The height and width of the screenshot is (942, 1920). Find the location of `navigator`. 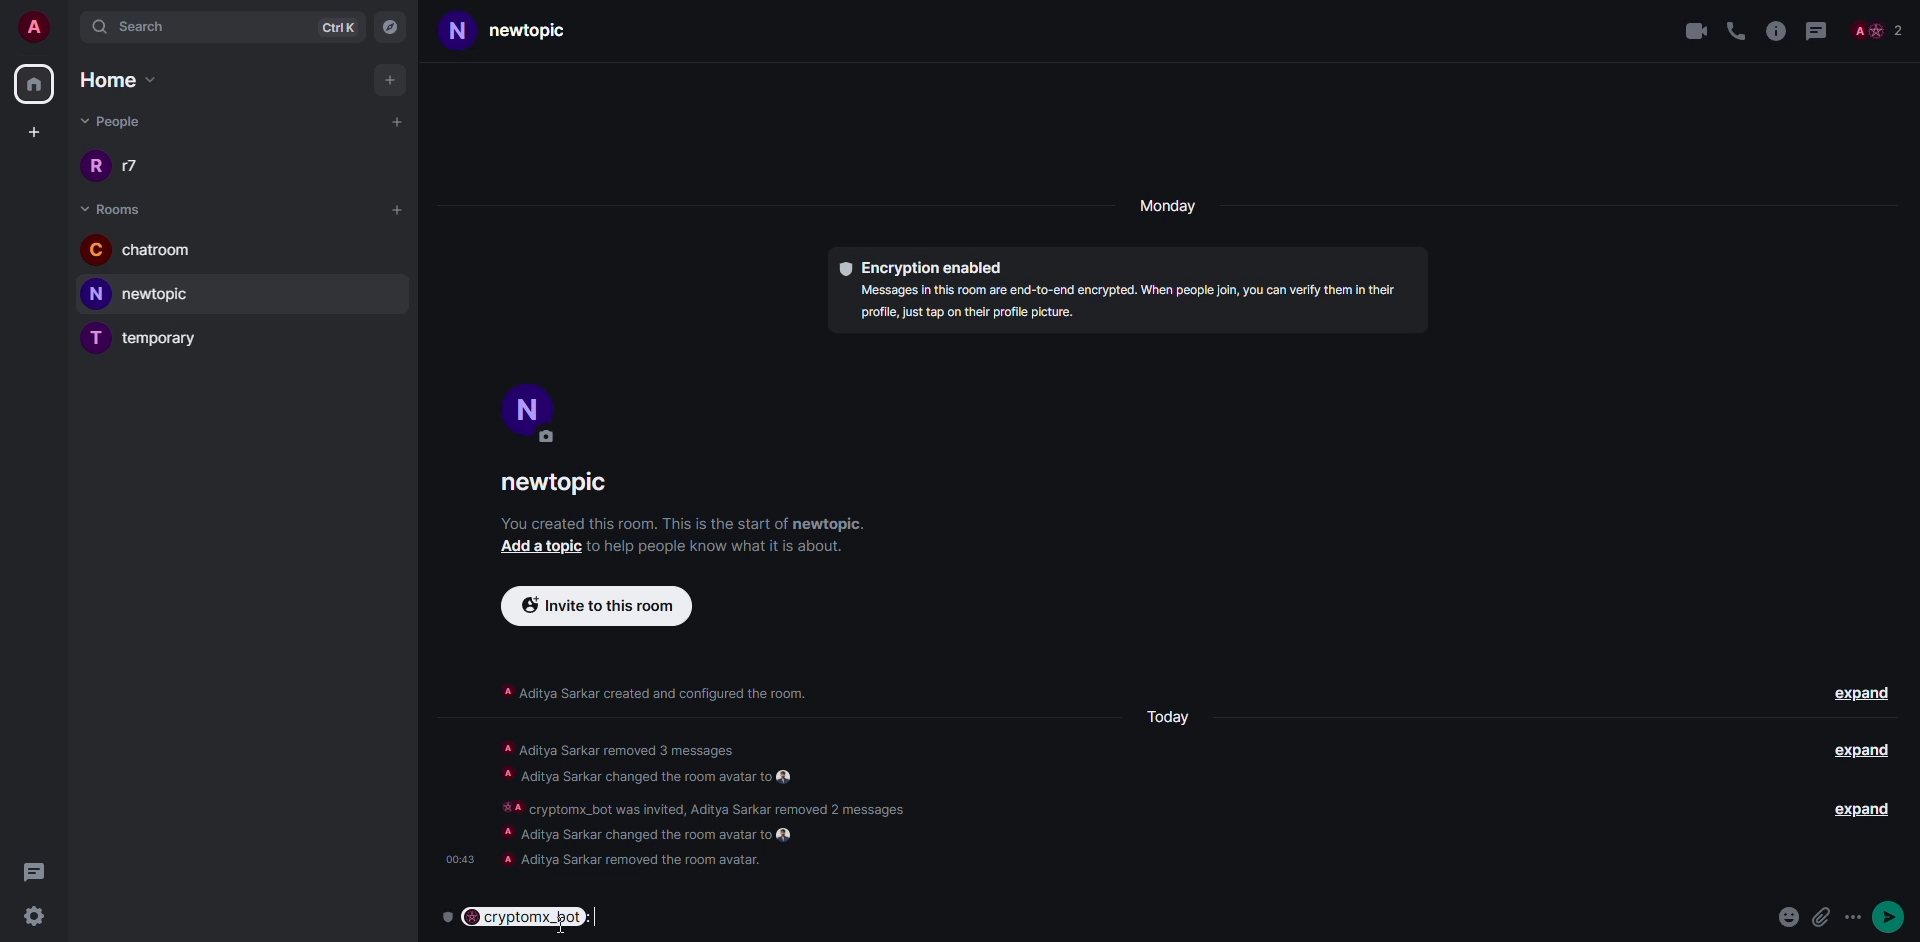

navigator is located at coordinates (392, 25).